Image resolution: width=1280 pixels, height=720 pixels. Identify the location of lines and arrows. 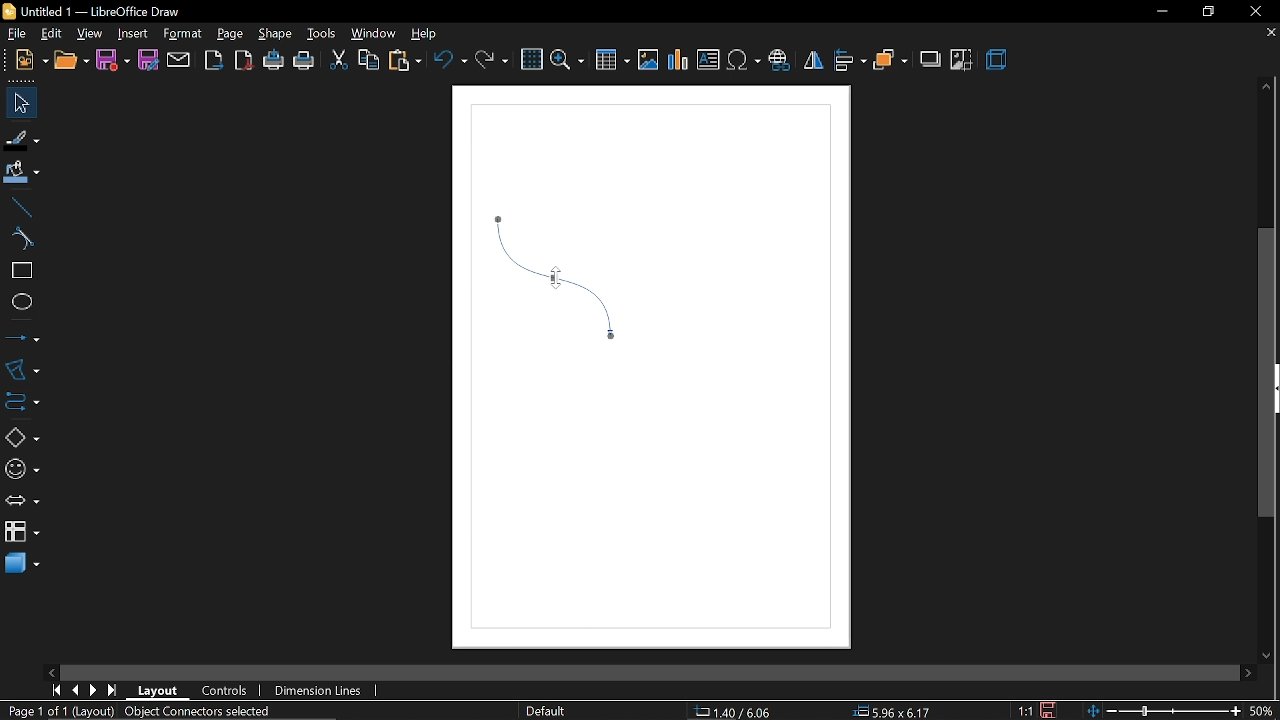
(22, 337).